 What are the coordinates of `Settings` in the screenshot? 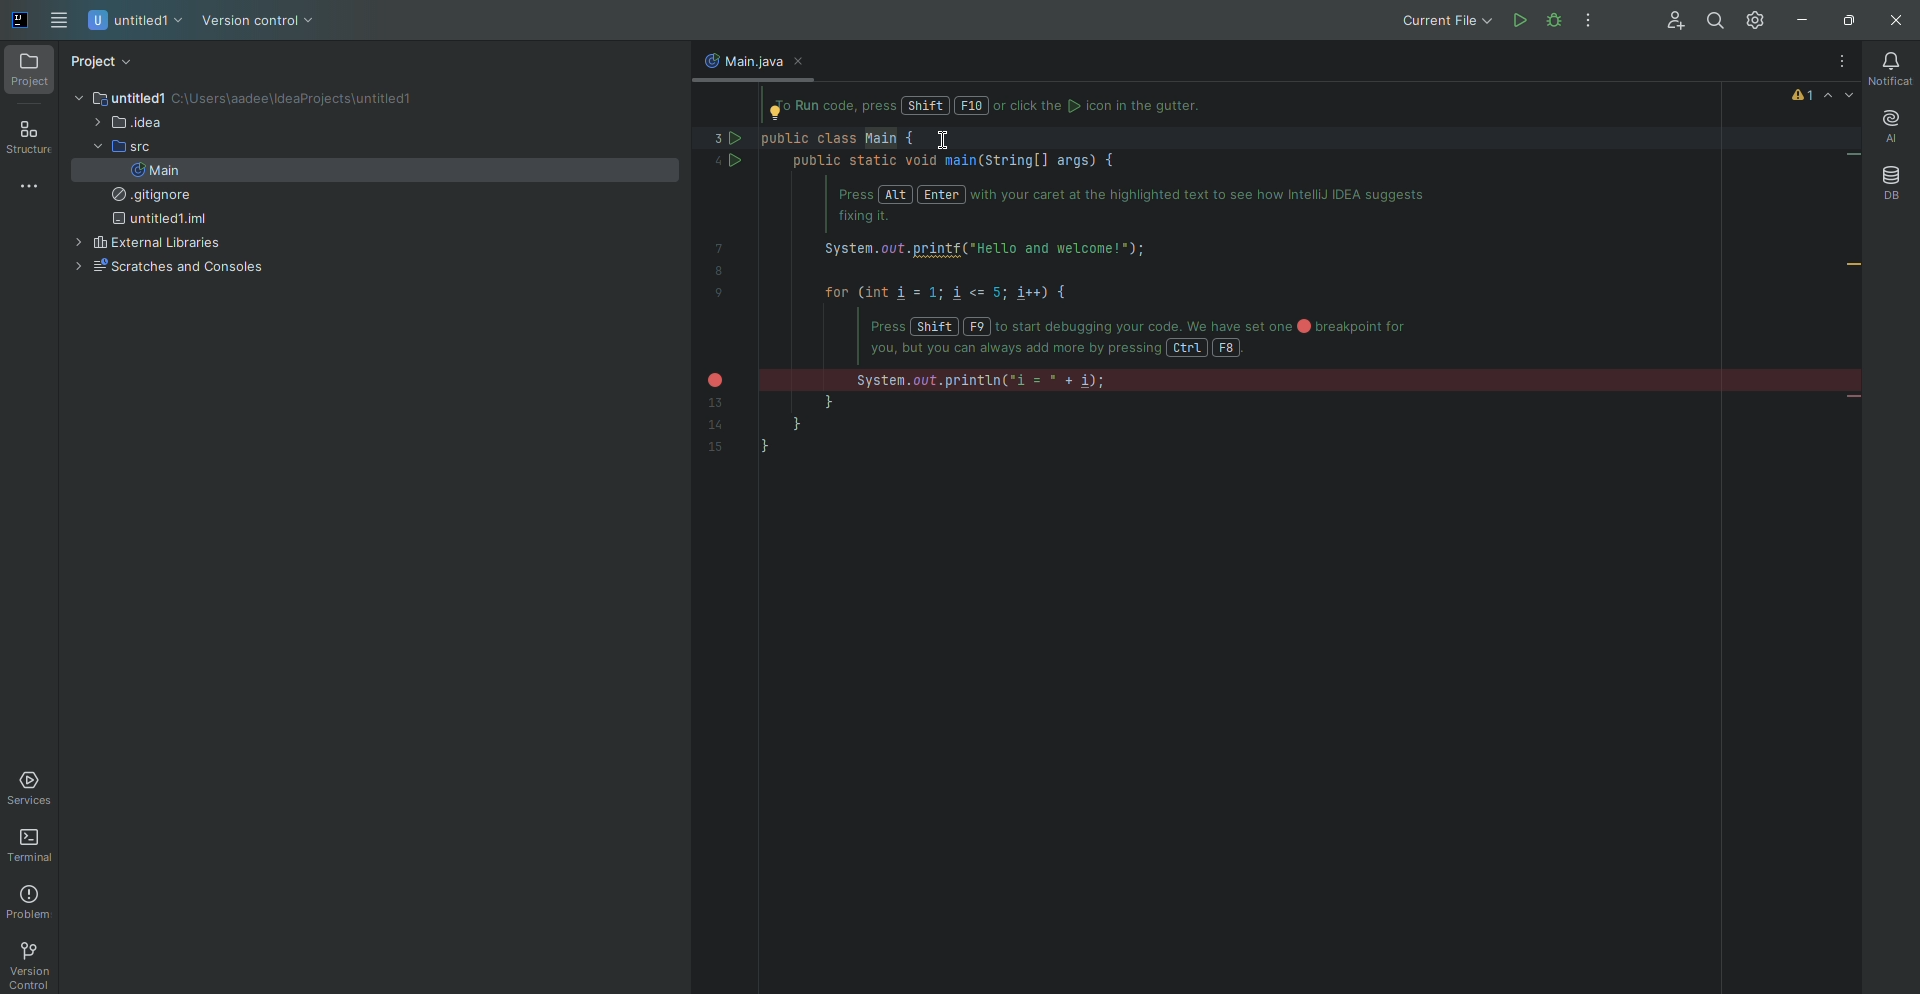 It's located at (1758, 19).